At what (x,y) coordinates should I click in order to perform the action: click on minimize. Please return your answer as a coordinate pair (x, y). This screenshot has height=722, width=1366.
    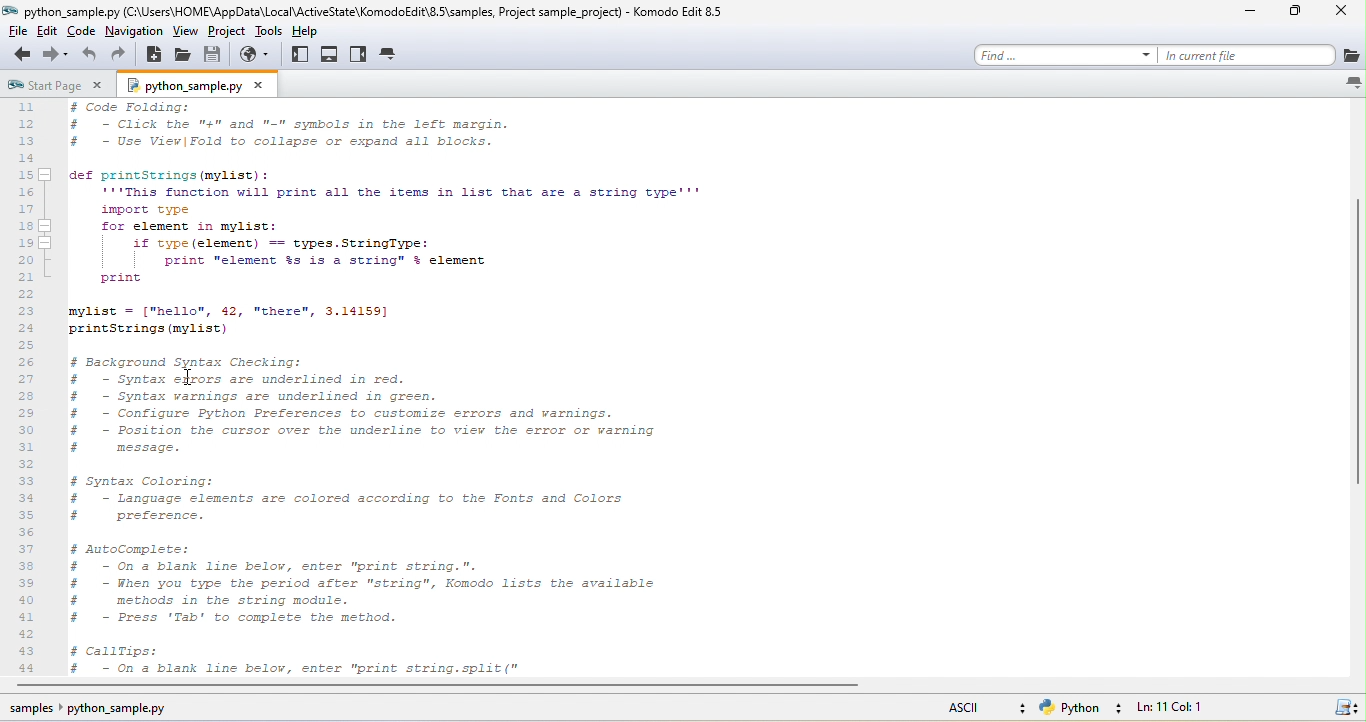
    Looking at the image, I should click on (1235, 16).